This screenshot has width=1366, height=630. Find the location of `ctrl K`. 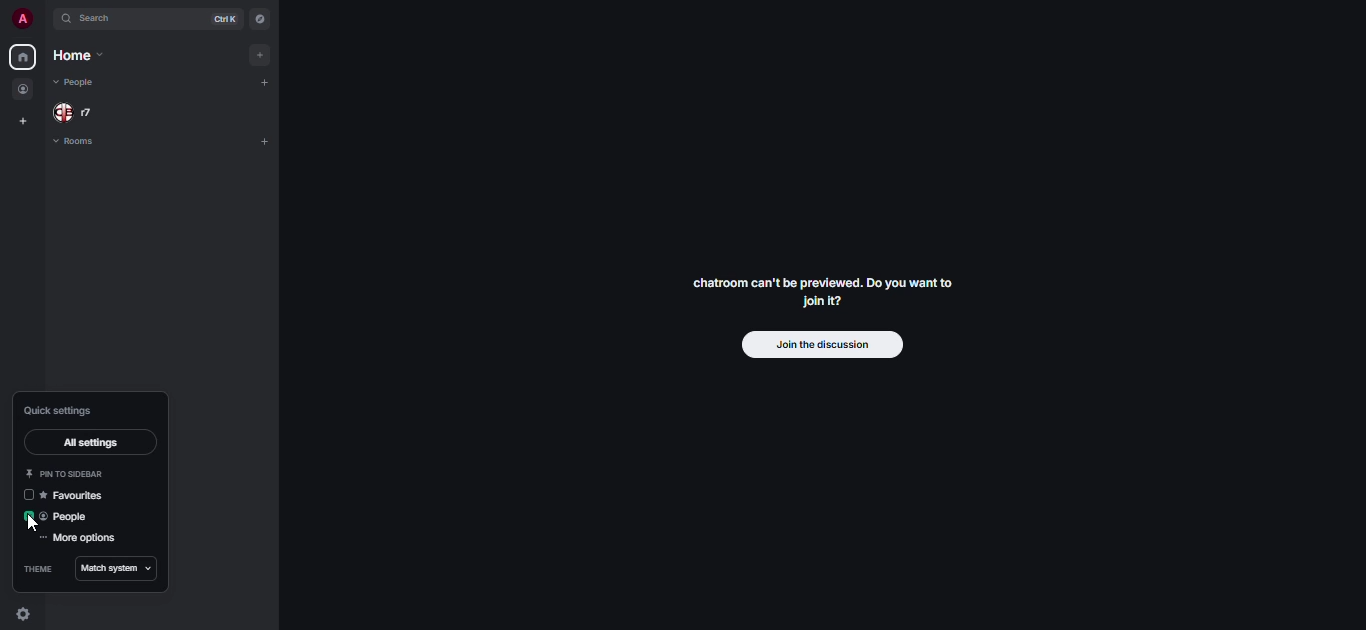

ctrl K is located at coordinates (220, 19).